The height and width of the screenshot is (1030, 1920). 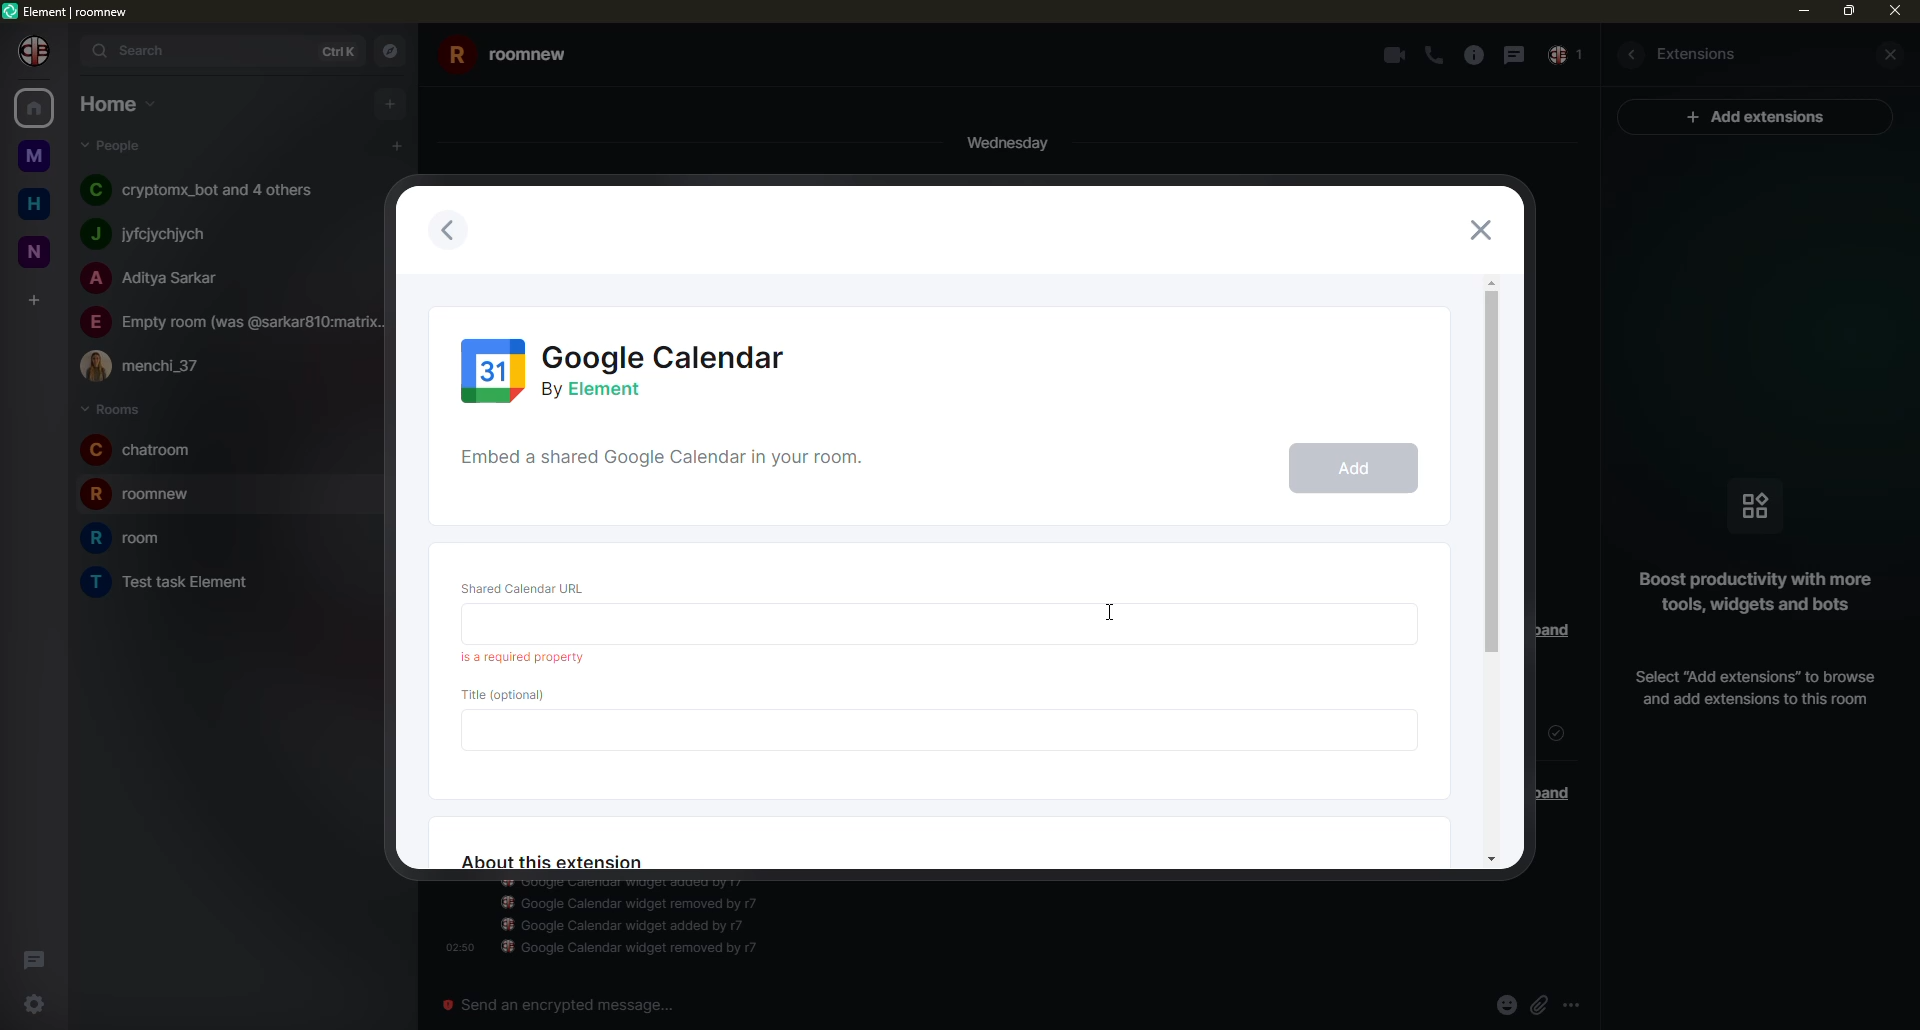 What do you see at coordinates (1493, 281) in the screenshot?
I see `move up` at bounding box center [1493, 281].